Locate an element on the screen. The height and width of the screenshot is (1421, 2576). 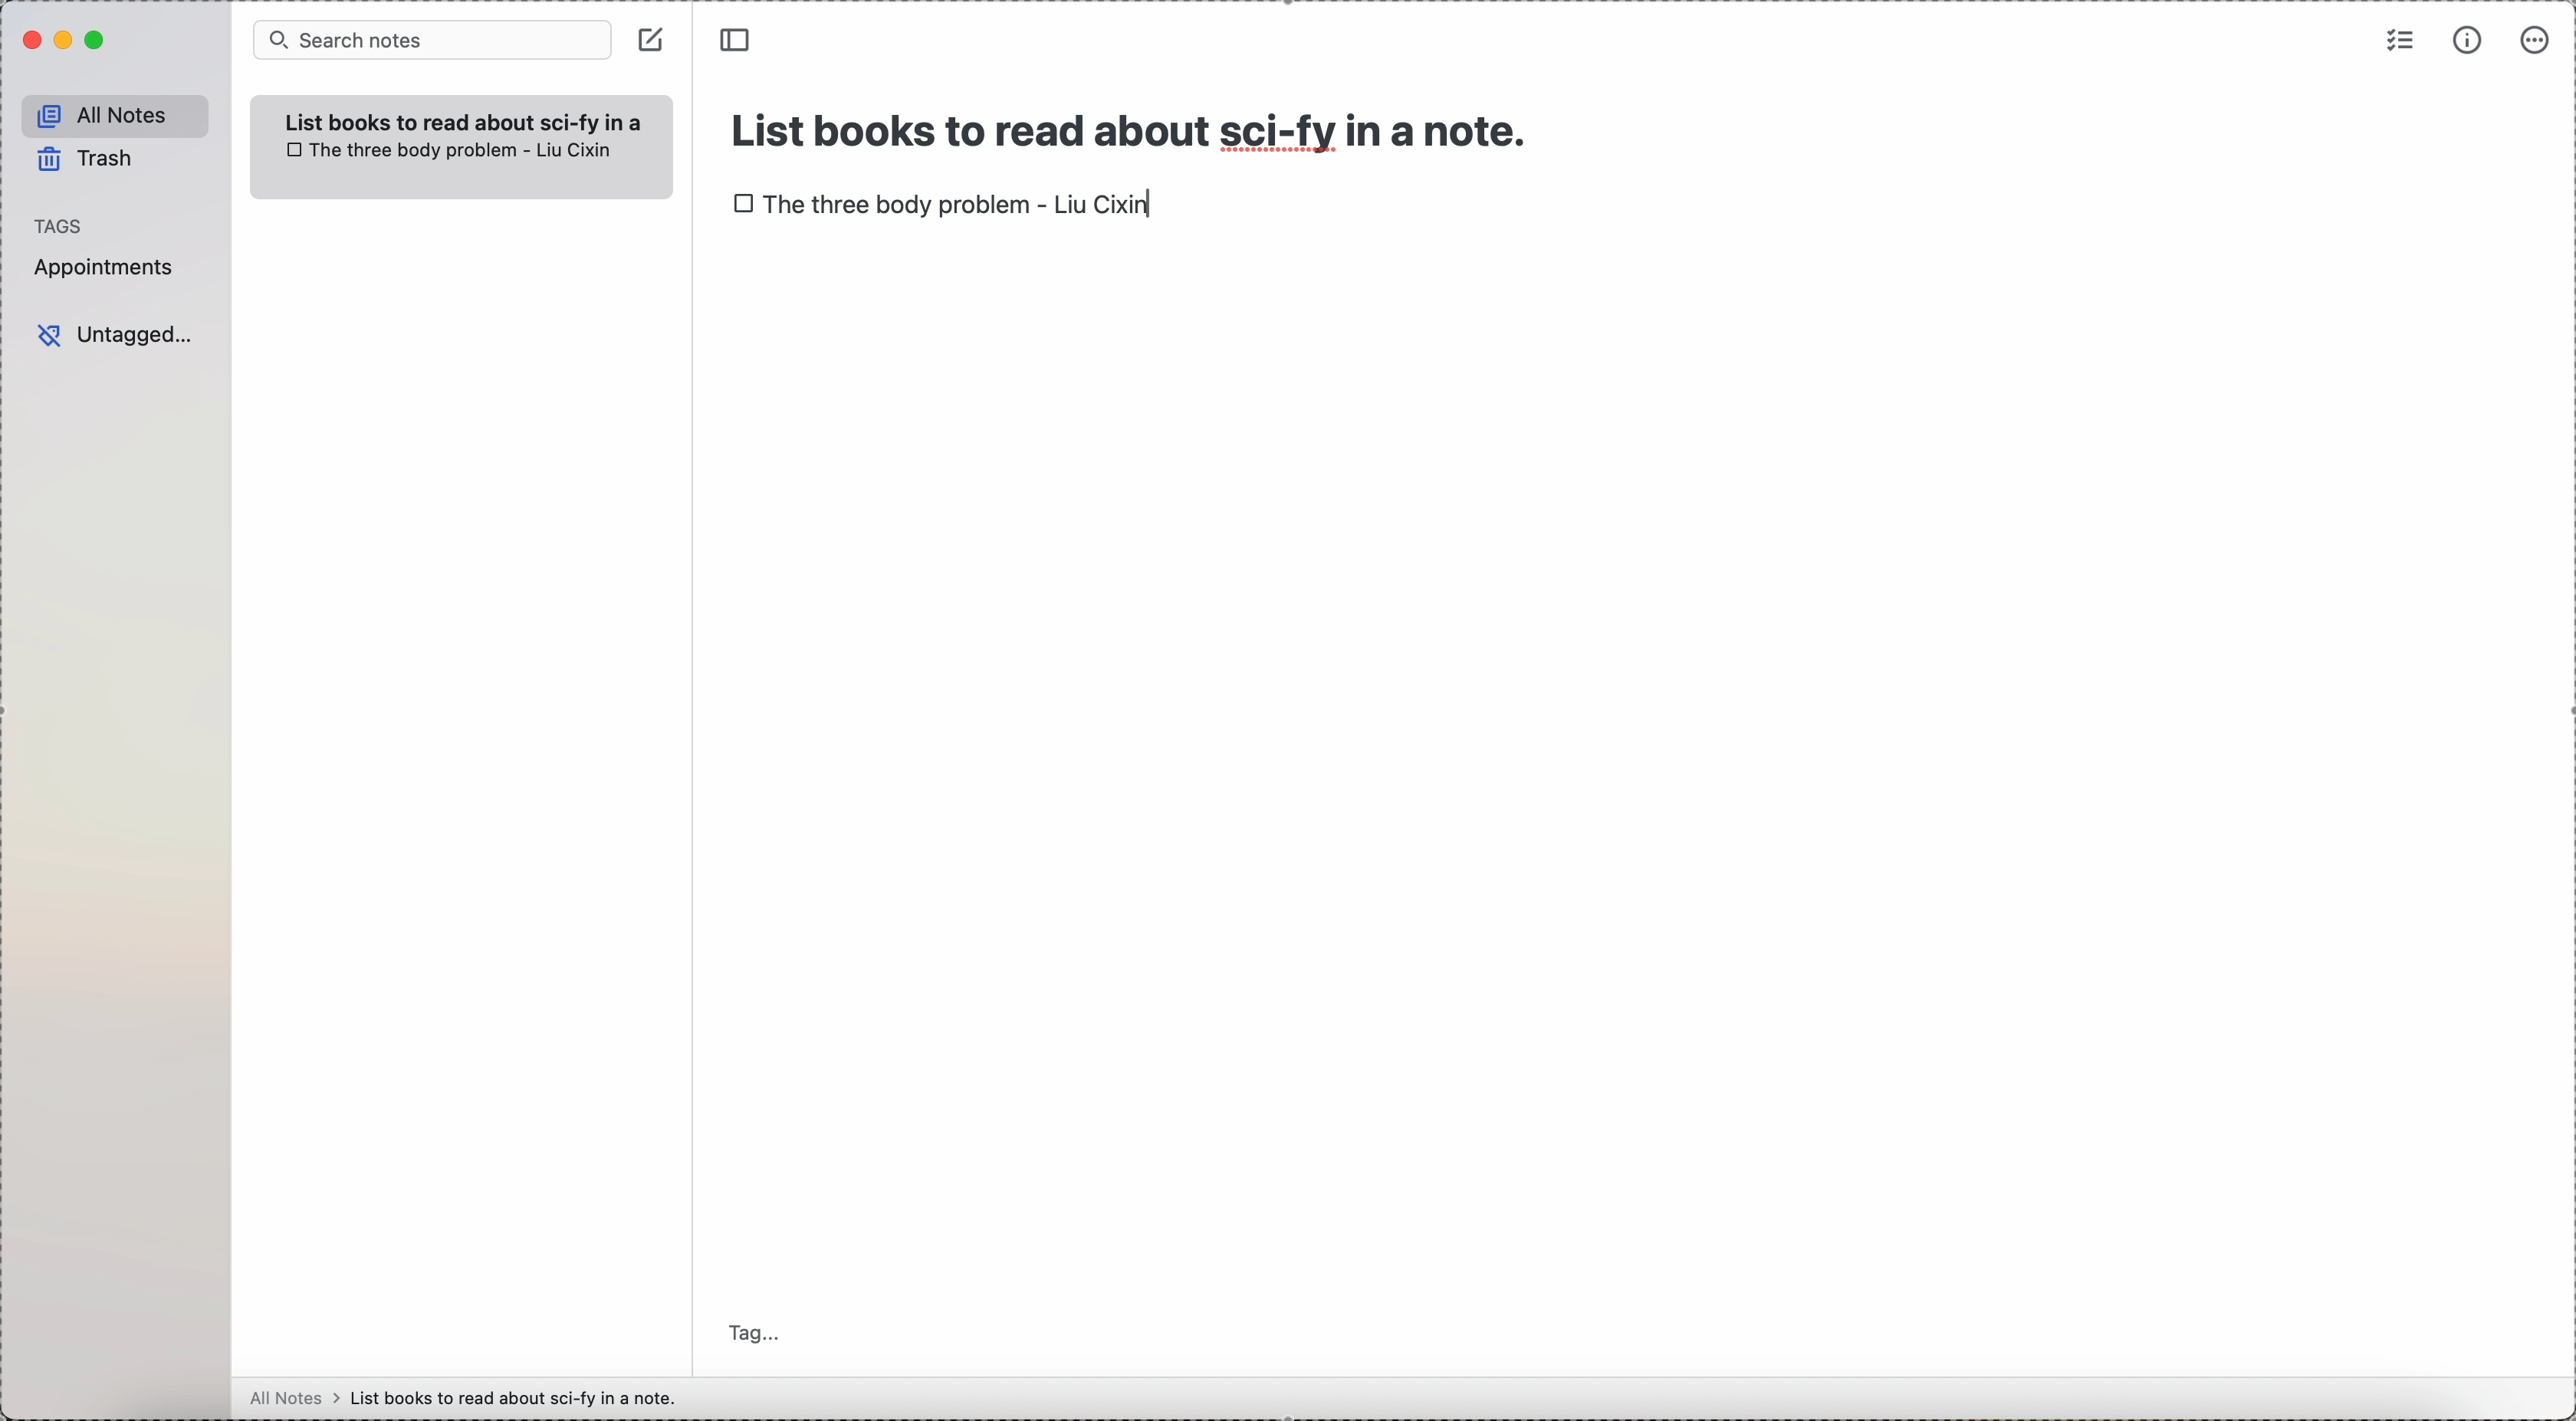
first book is located at coordinates (464, 151).